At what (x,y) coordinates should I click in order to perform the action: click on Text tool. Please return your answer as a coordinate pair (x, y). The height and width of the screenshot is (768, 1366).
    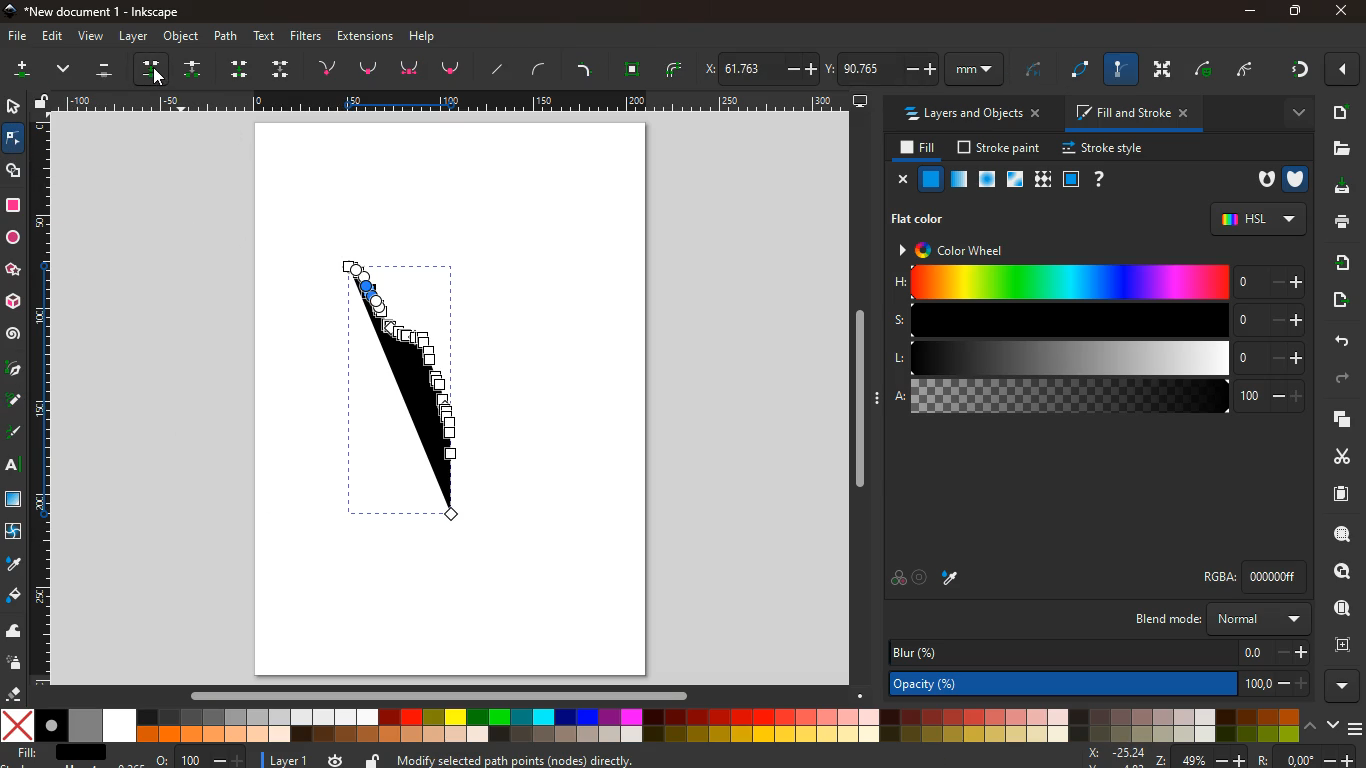
    Looking at the image, I should click on (18, 465).